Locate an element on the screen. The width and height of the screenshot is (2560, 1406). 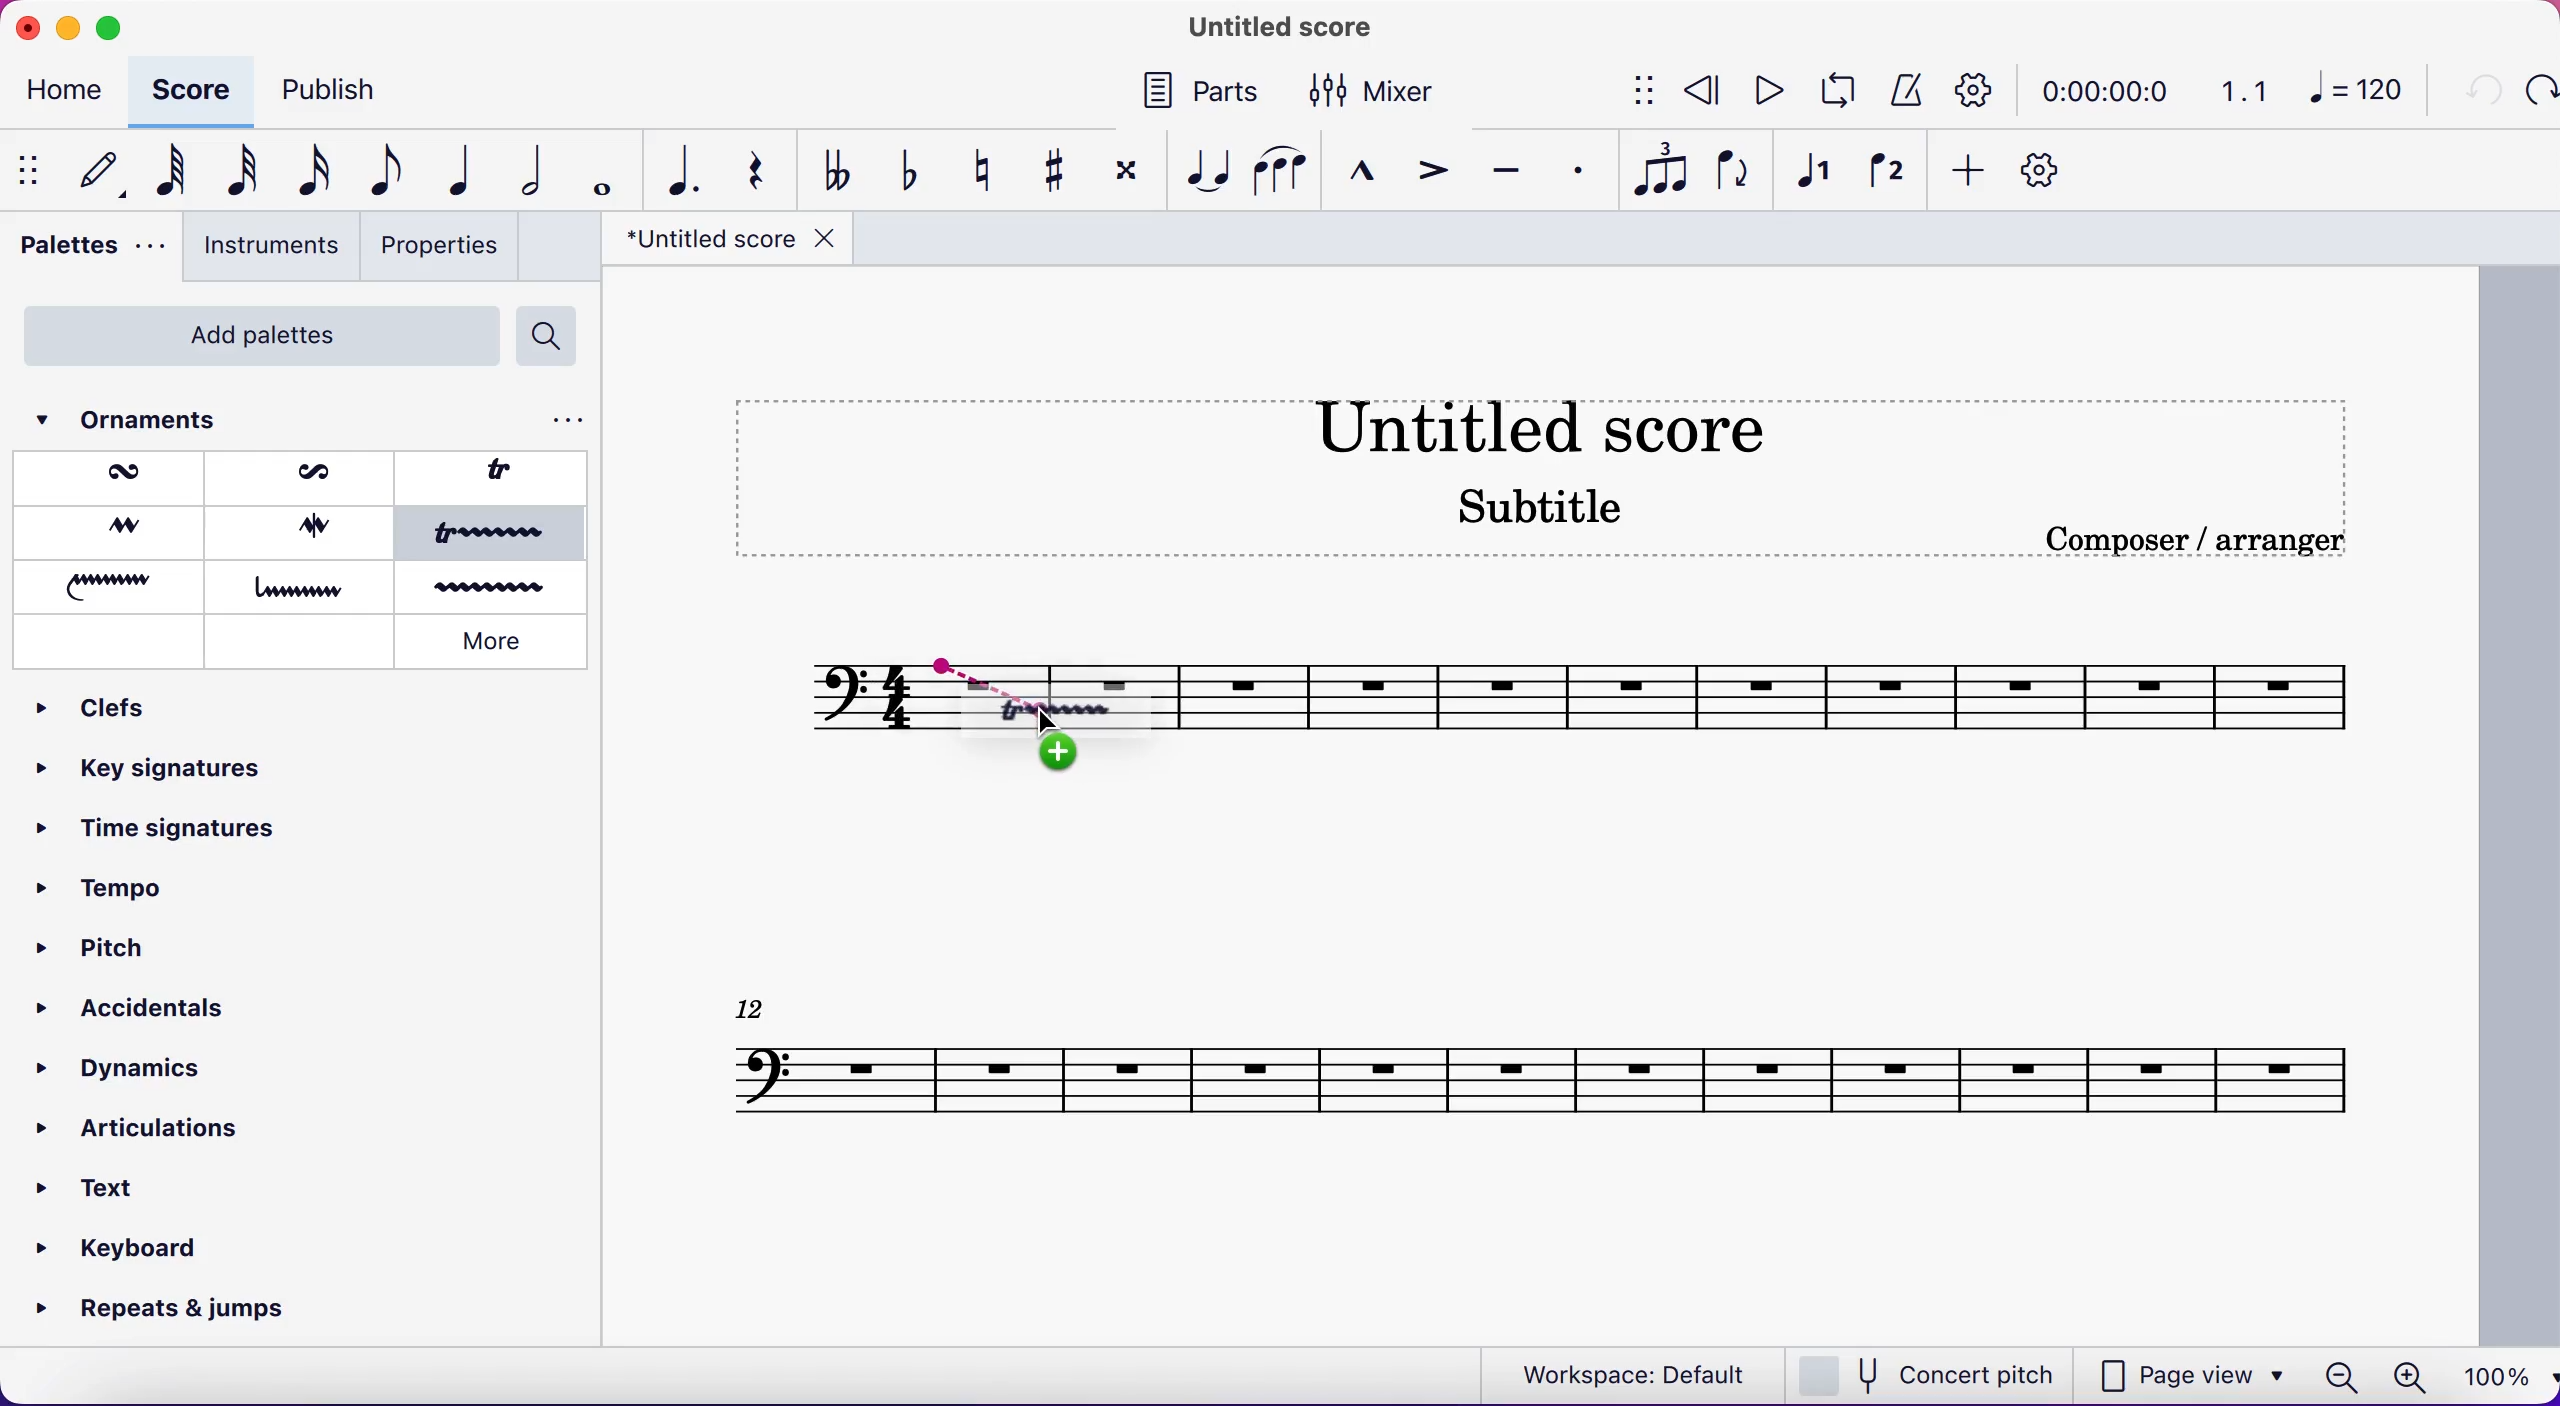
add palettes is located at coordinates (250, 335).